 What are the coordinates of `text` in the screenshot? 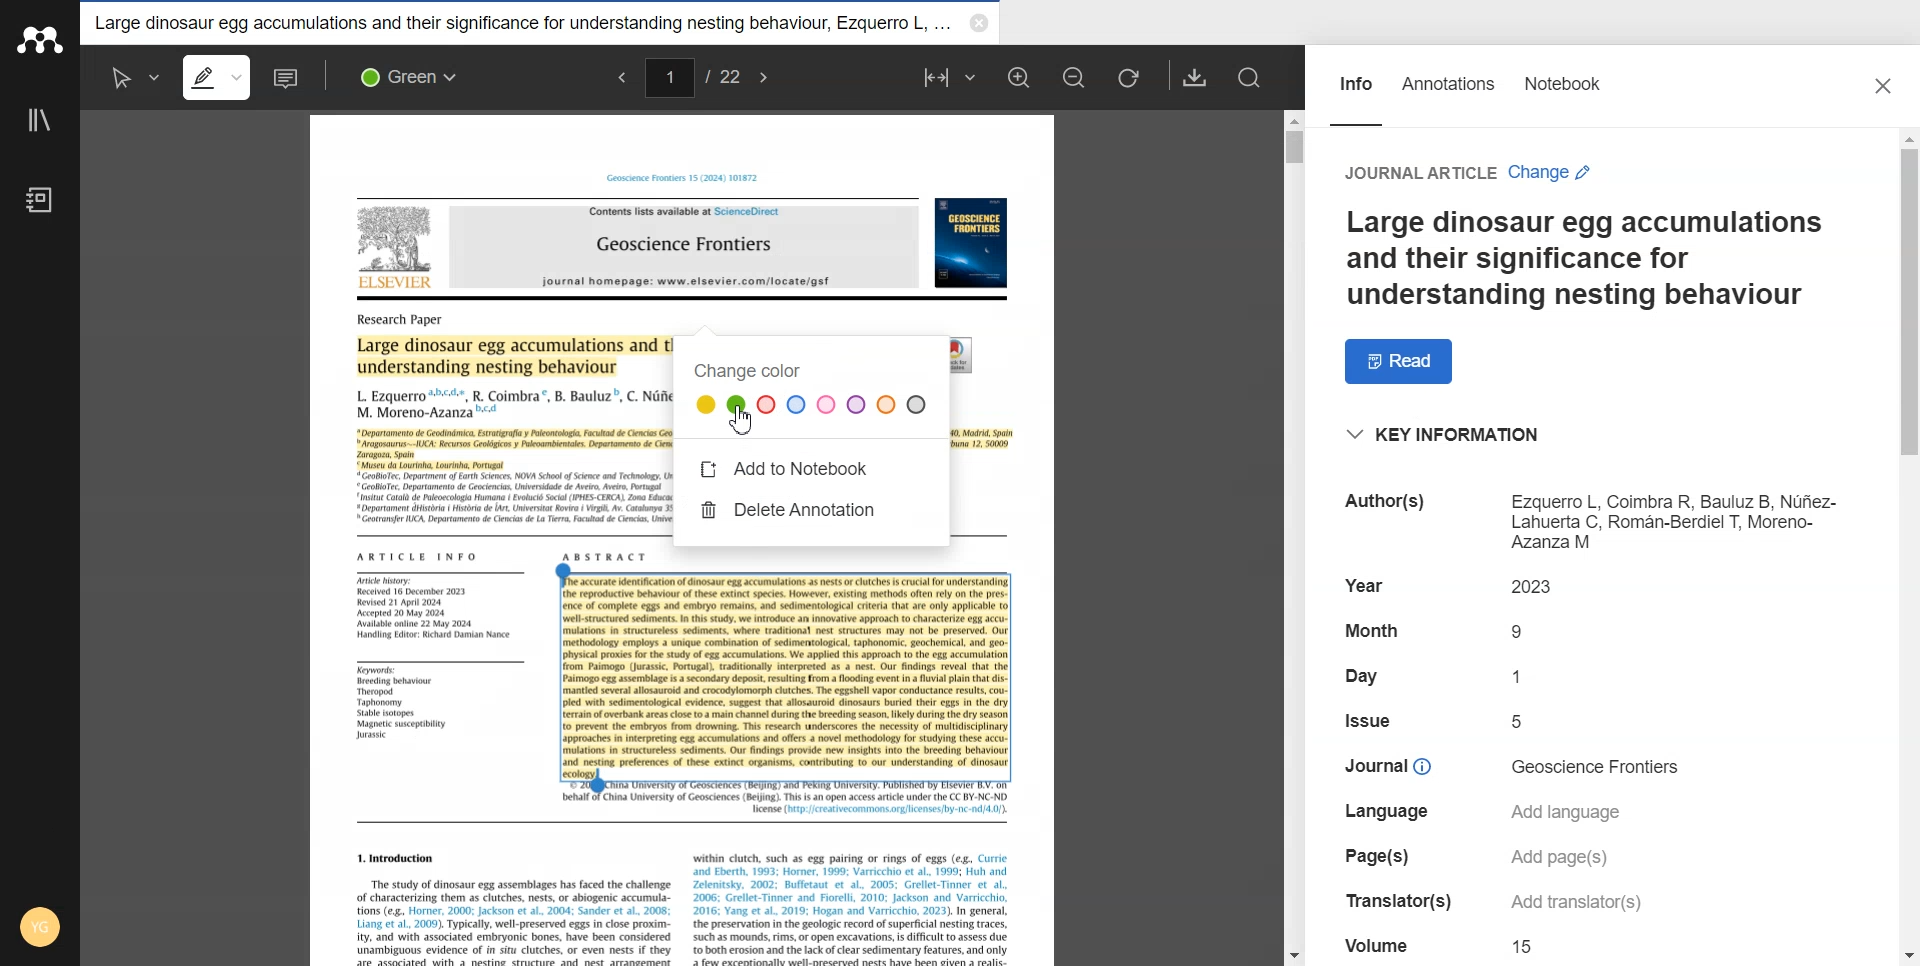 It's located at (1371, 629).